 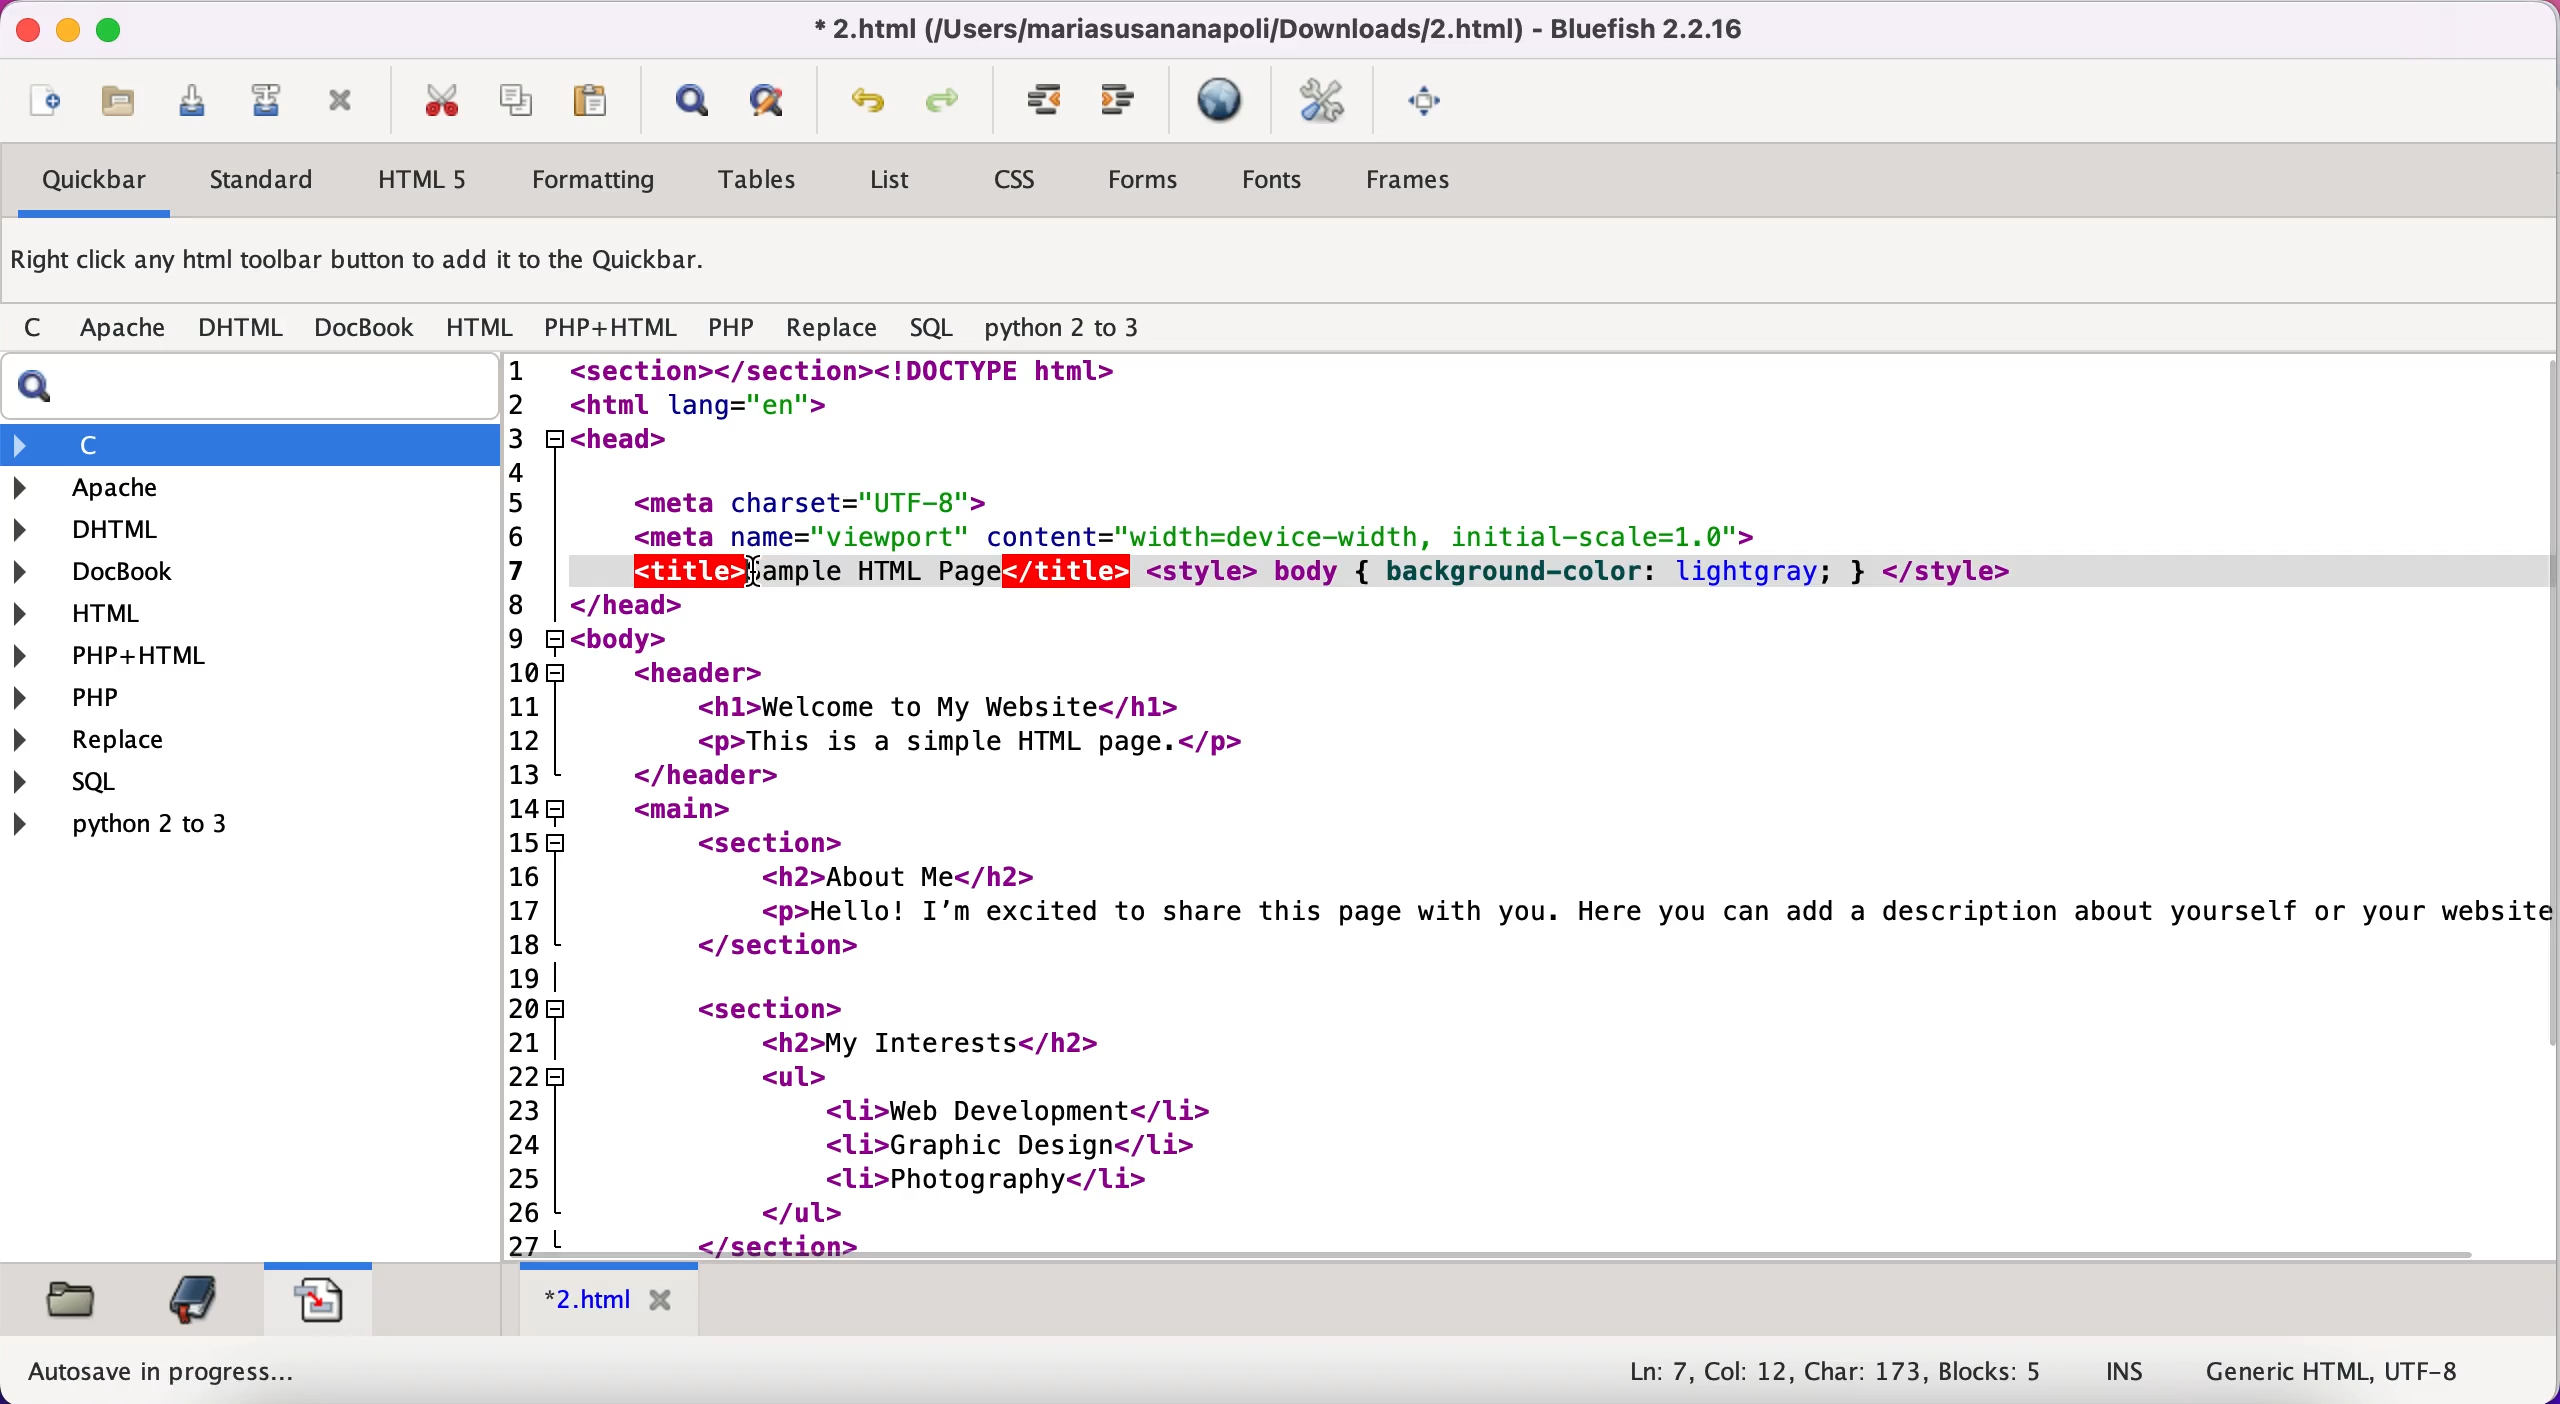 I want to click on dhtml, so click(x=242, y=329).